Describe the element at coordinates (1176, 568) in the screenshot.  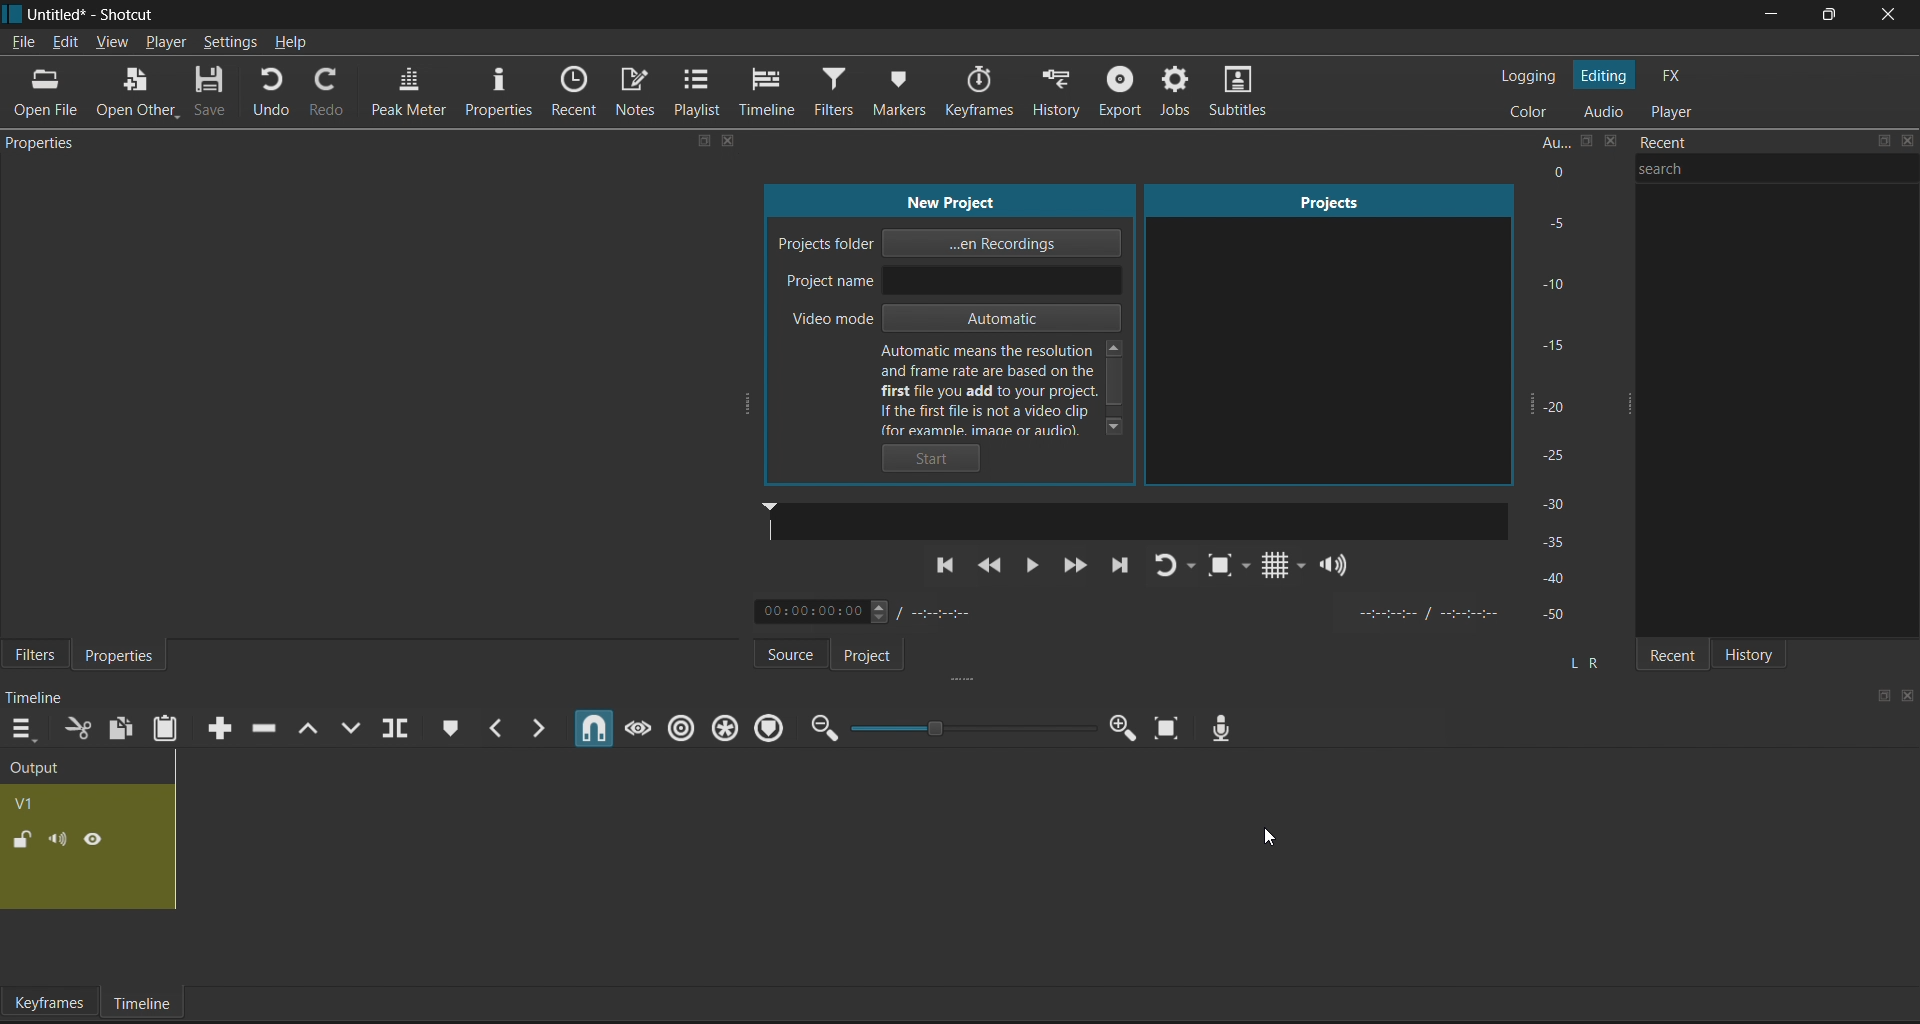
I see `Player Looping` at that location.